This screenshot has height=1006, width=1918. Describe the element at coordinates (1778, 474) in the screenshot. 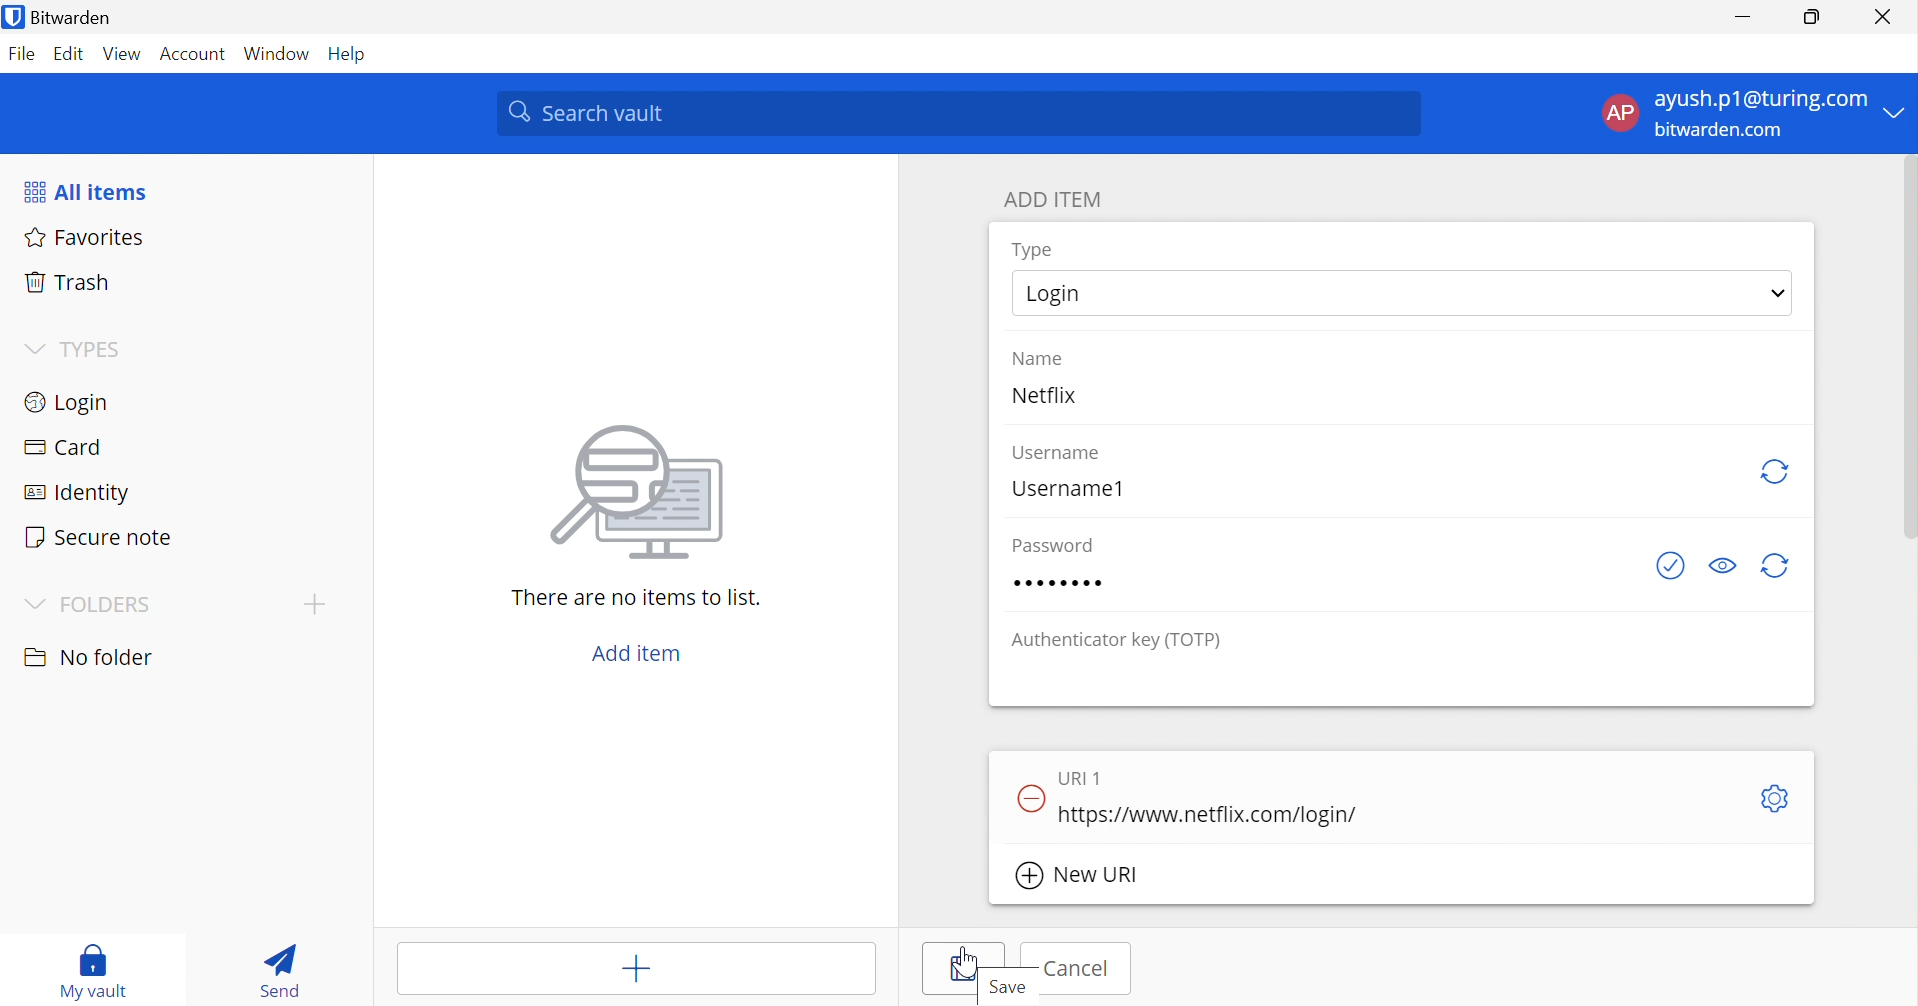

I see `Refresh` at that location.